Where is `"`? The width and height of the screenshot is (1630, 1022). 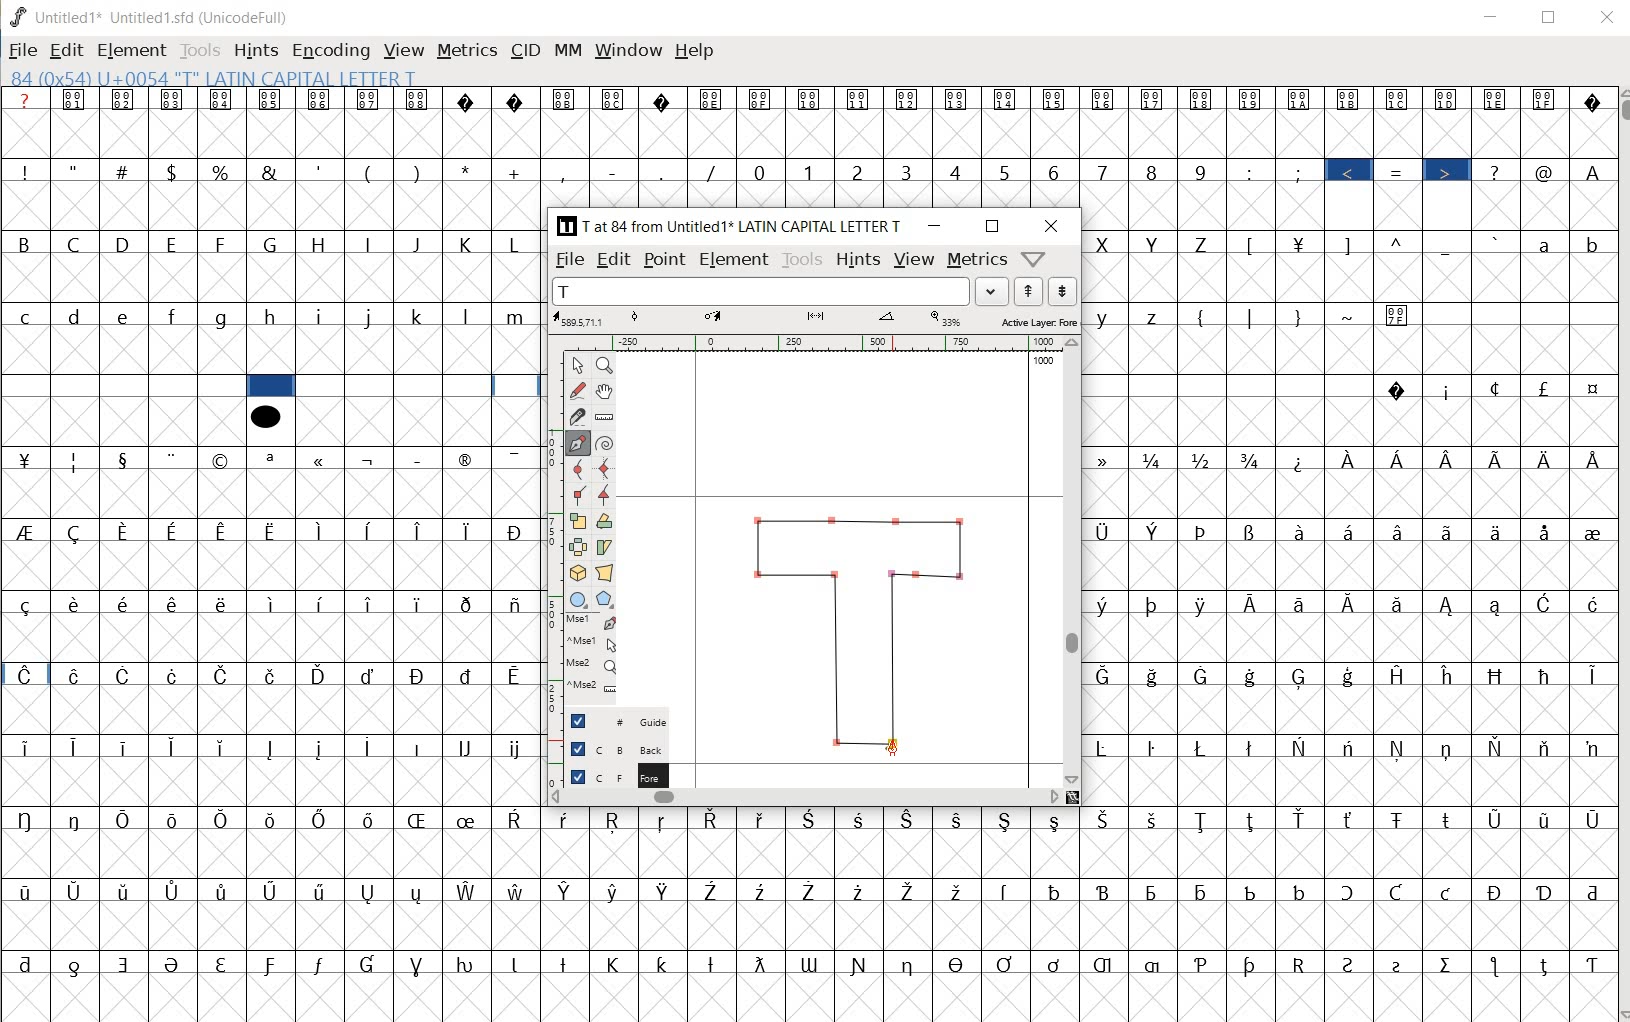 " is located at coordinates (76, 169).